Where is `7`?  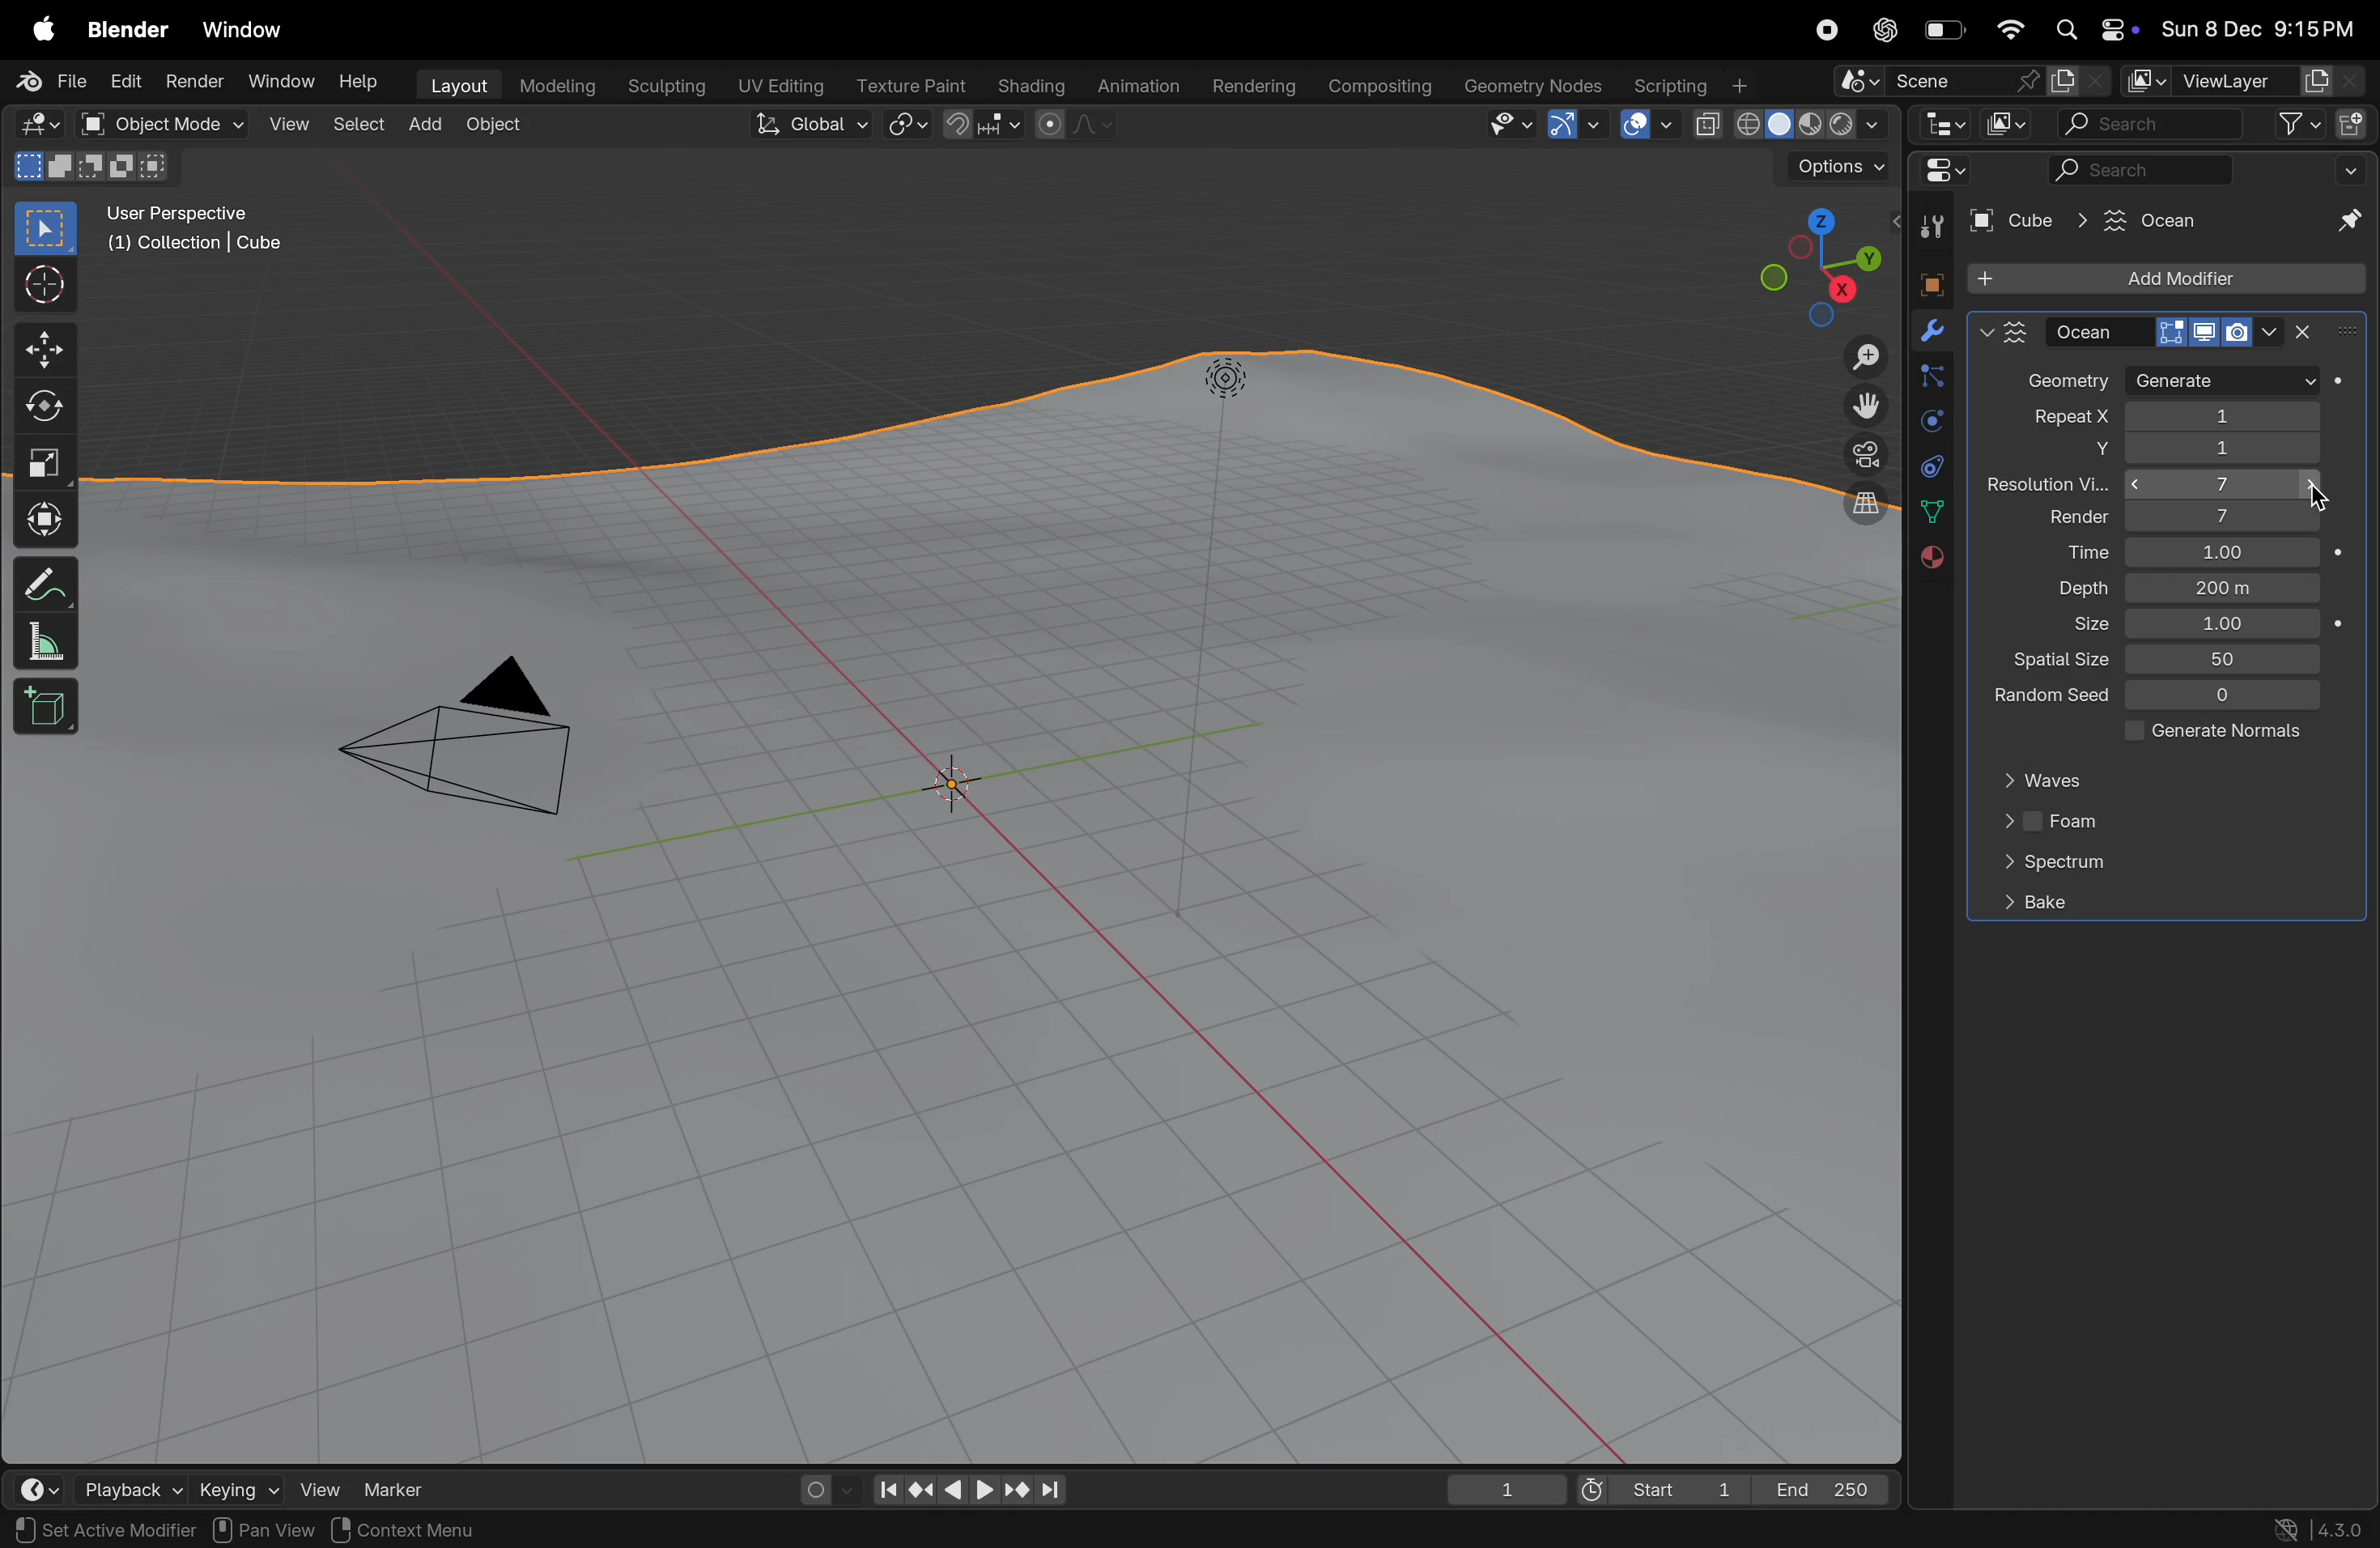
7 is located at coordinates (2220, 517).